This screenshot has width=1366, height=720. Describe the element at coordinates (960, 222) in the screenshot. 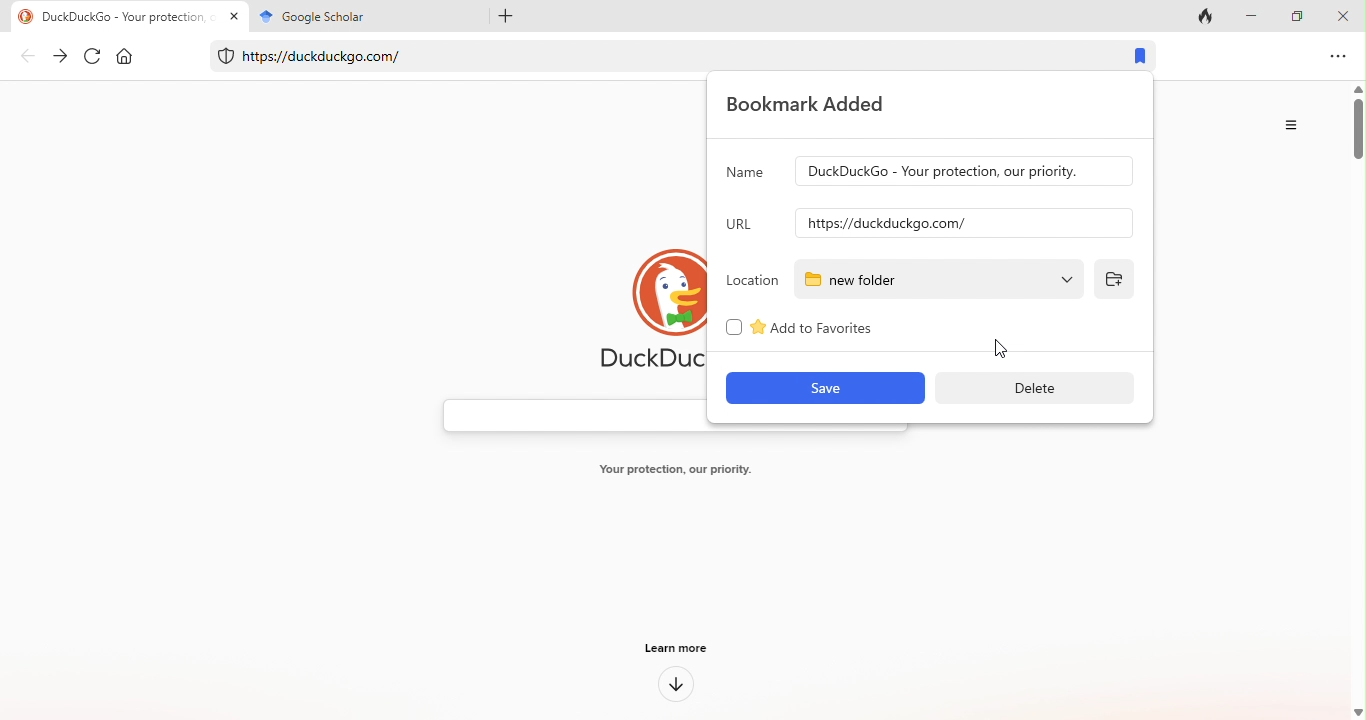

I see `input url` at that location.